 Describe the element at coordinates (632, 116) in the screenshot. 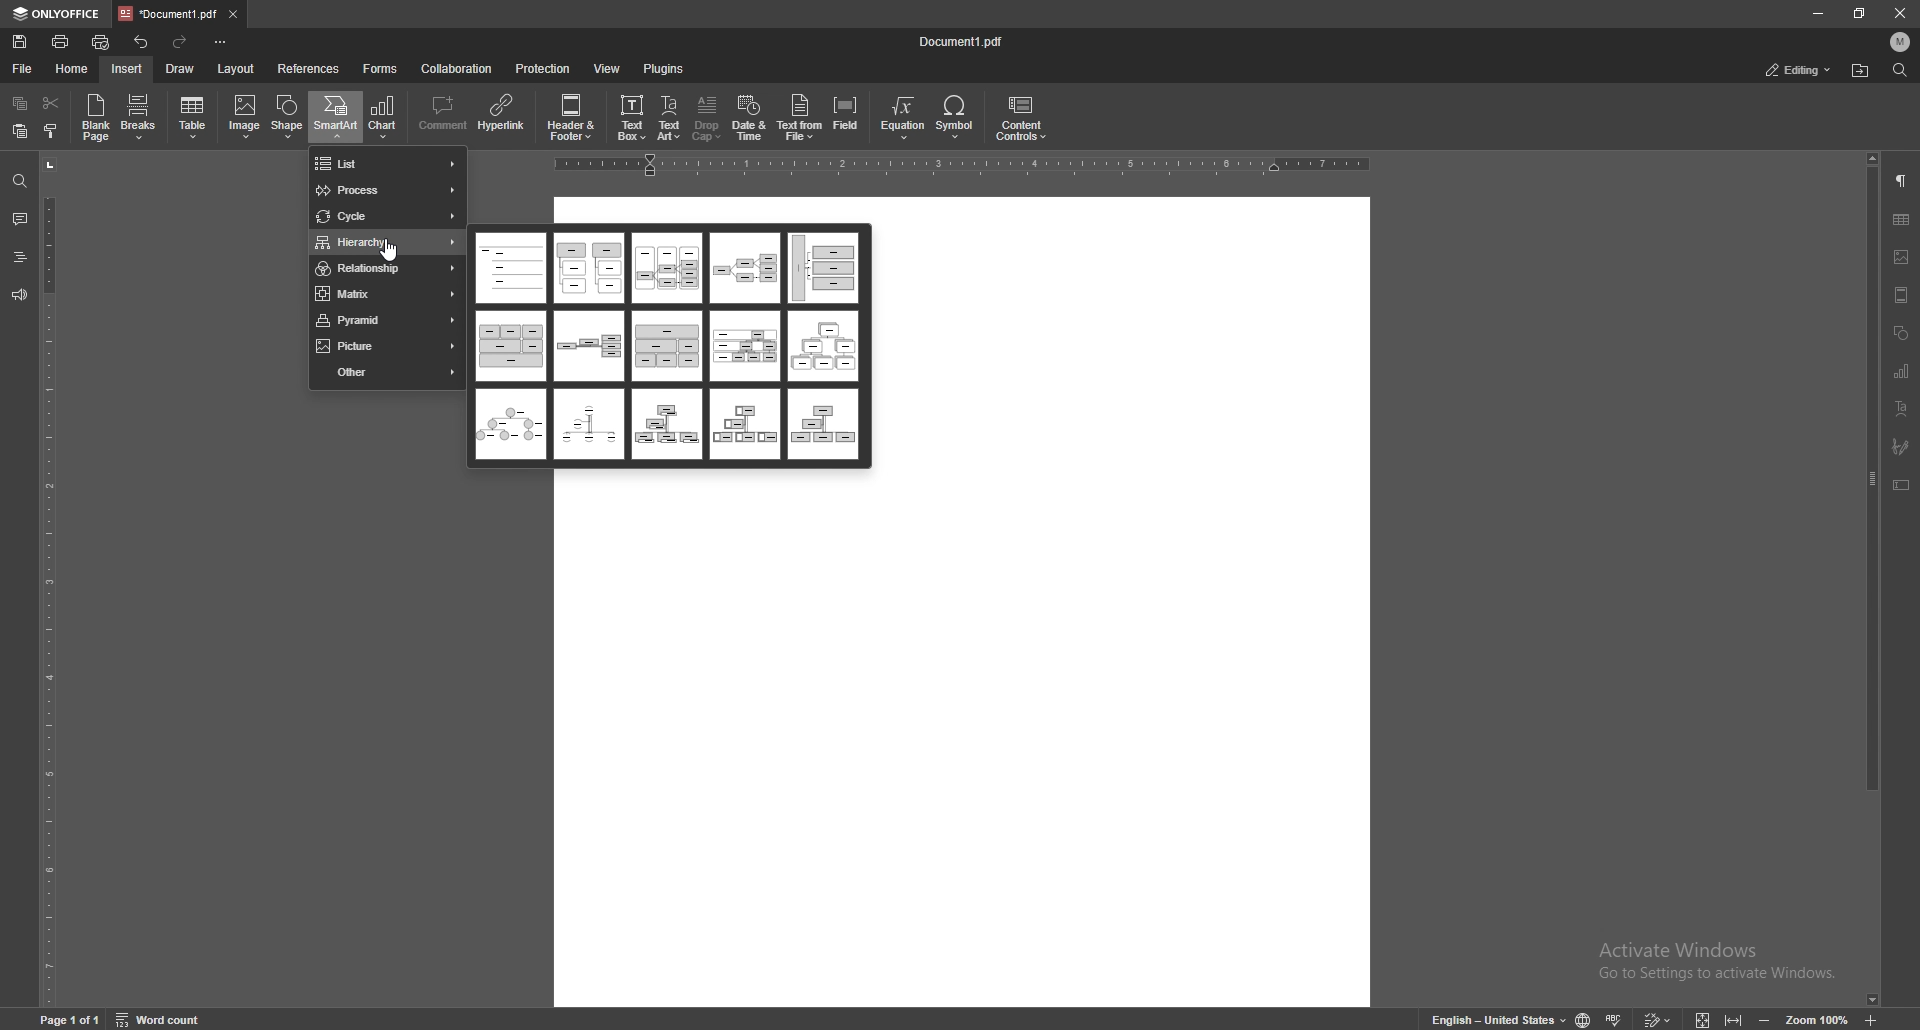

I see `text box` at that location.